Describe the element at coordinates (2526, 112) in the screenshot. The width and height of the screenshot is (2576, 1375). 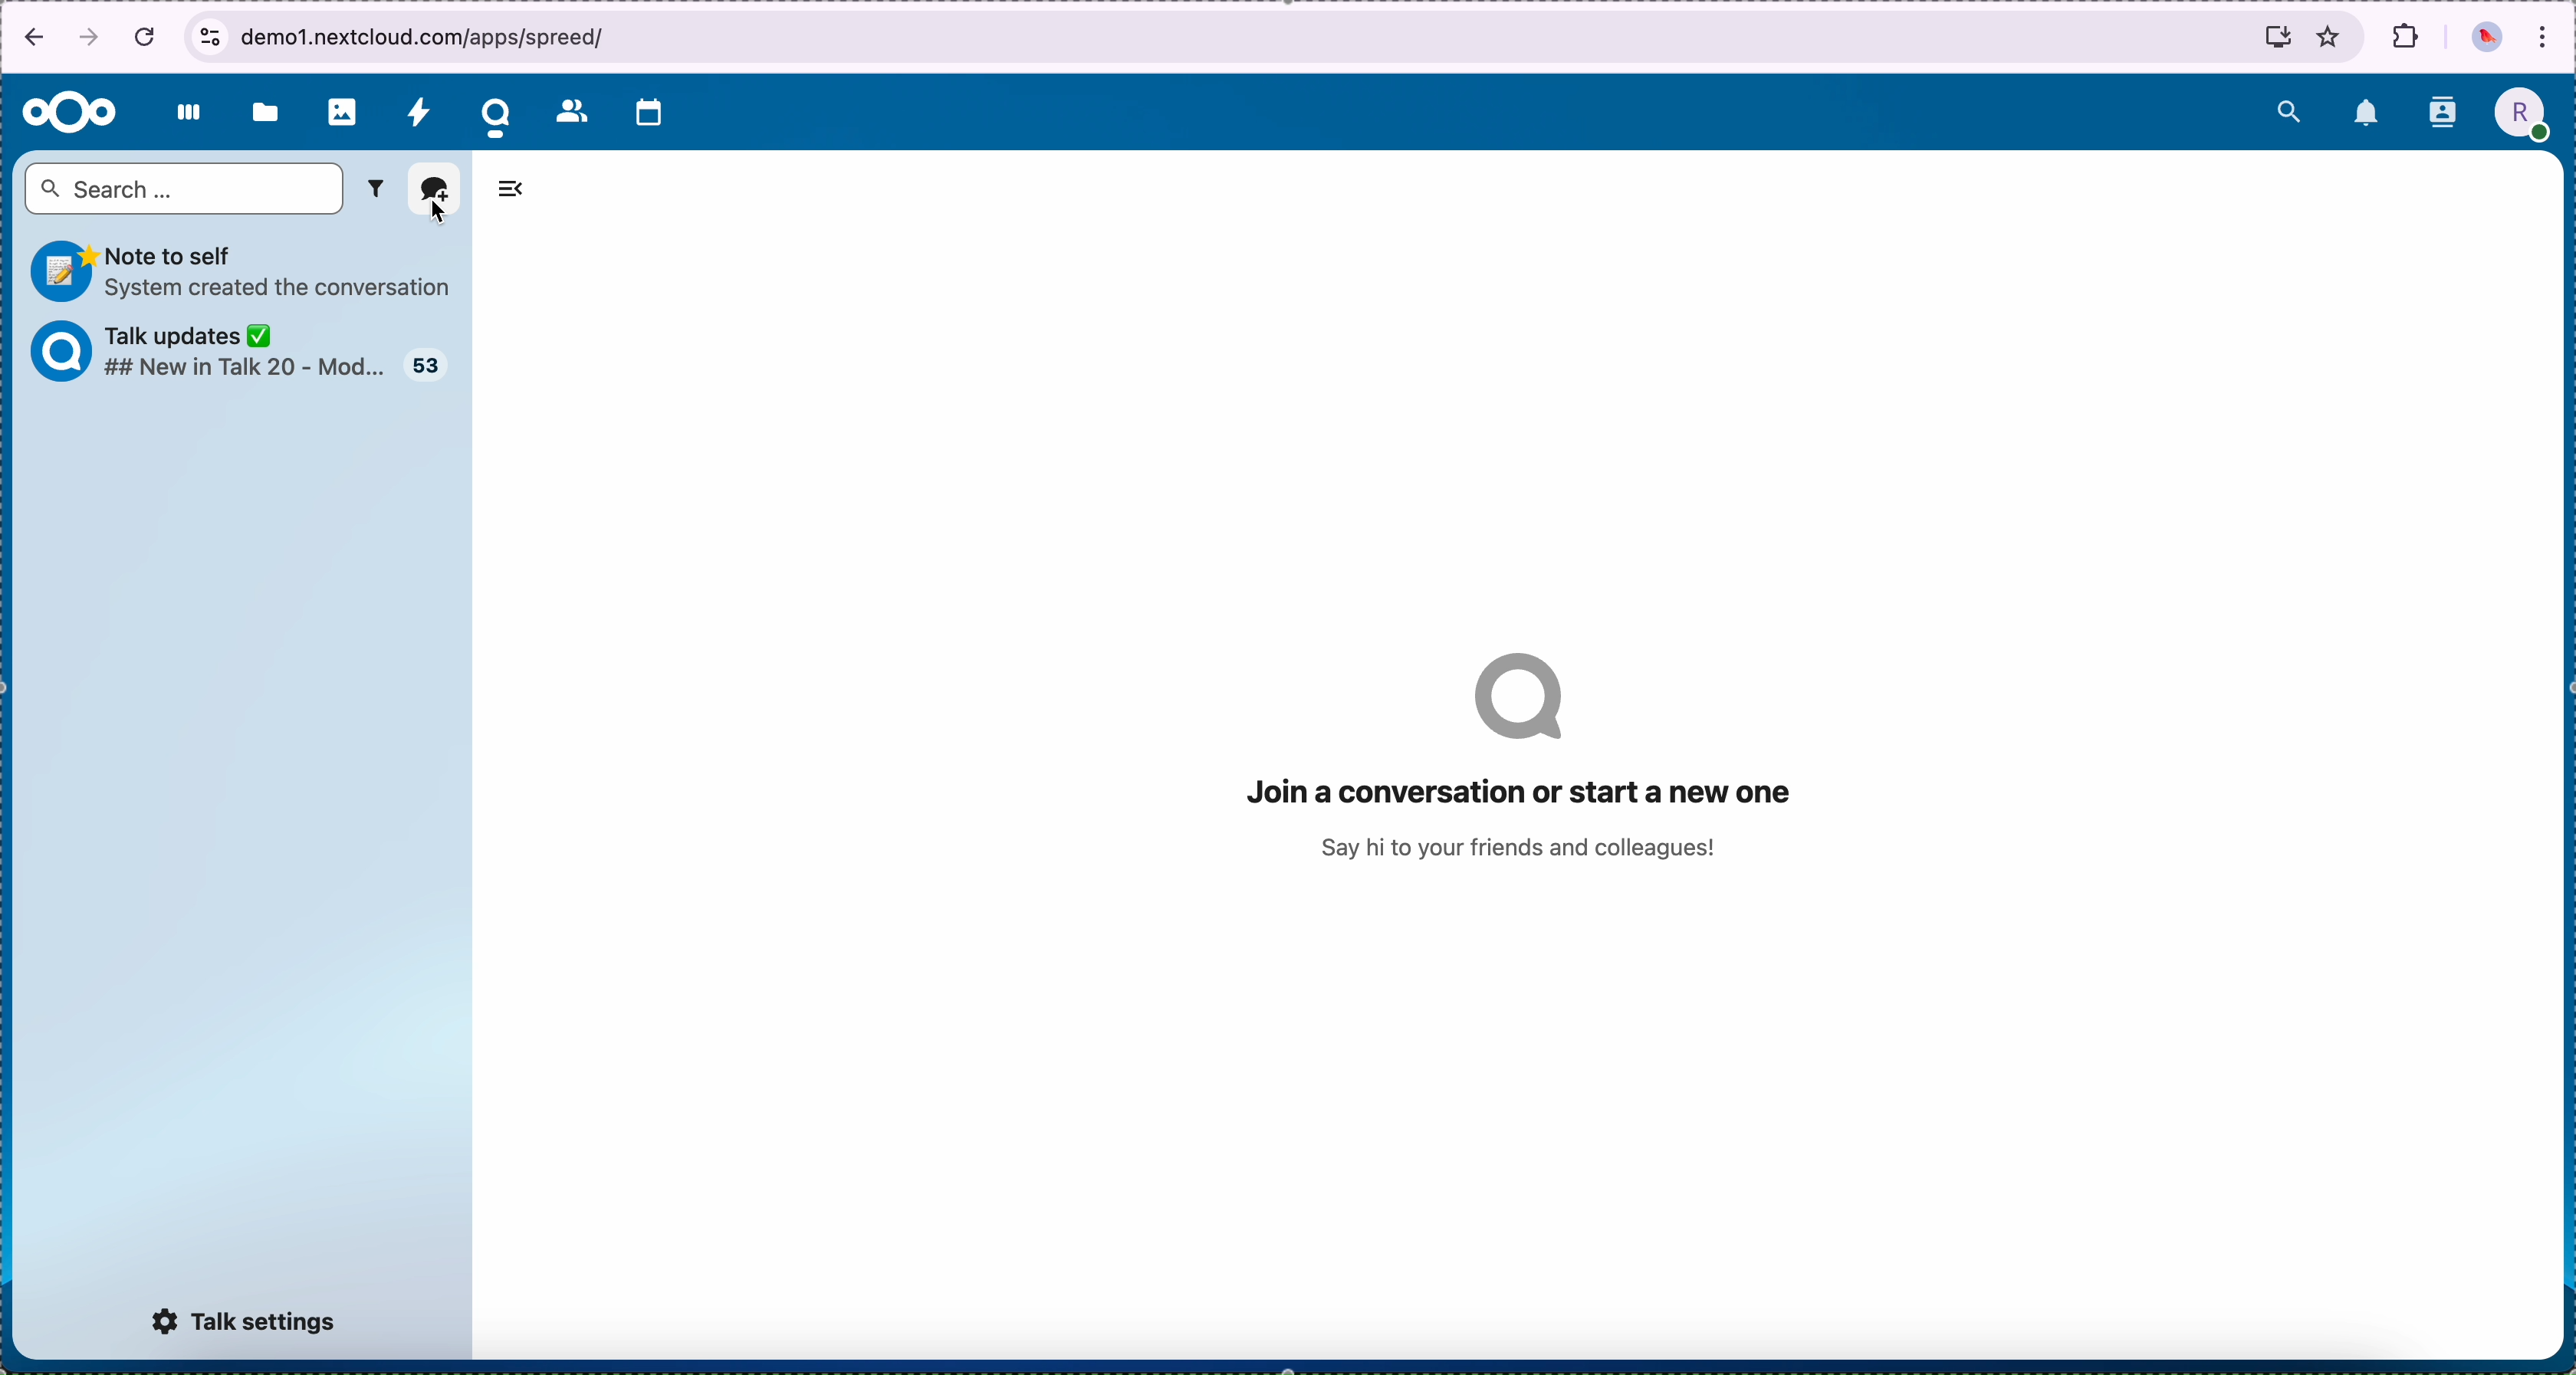
I see `profile picture` at that location.